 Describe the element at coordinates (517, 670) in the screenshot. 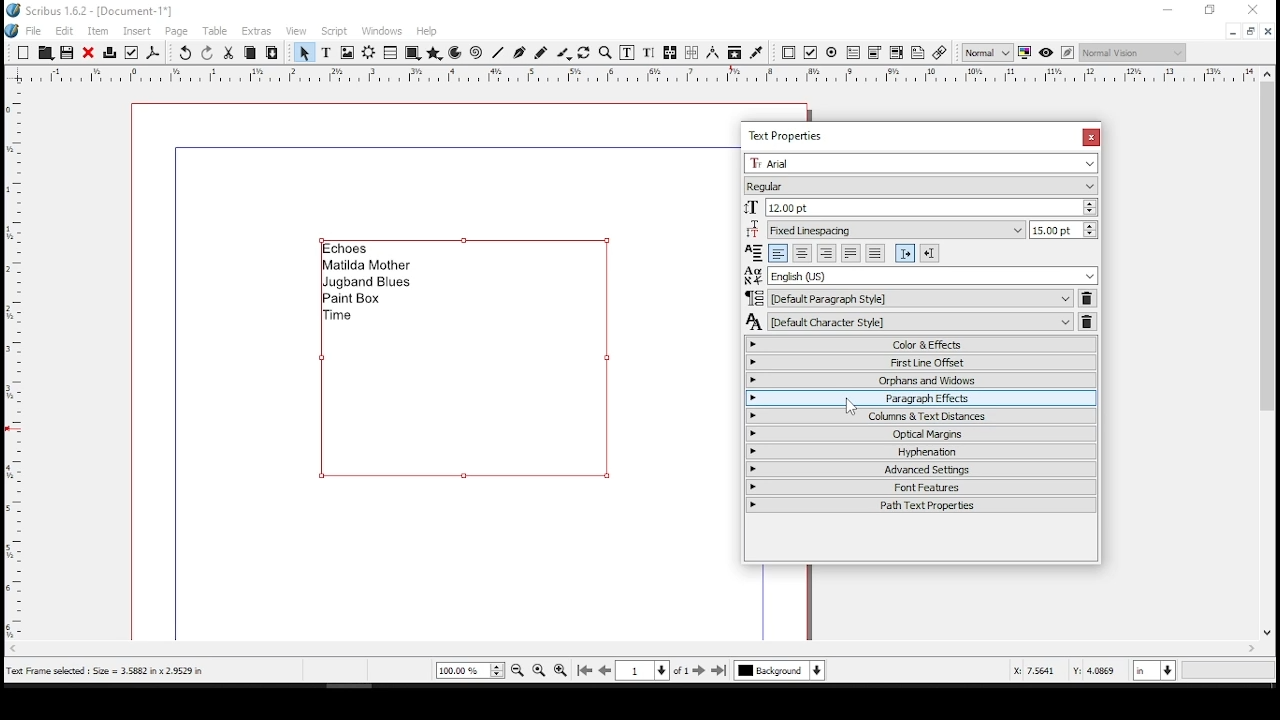

I see `zoom out` at that location.